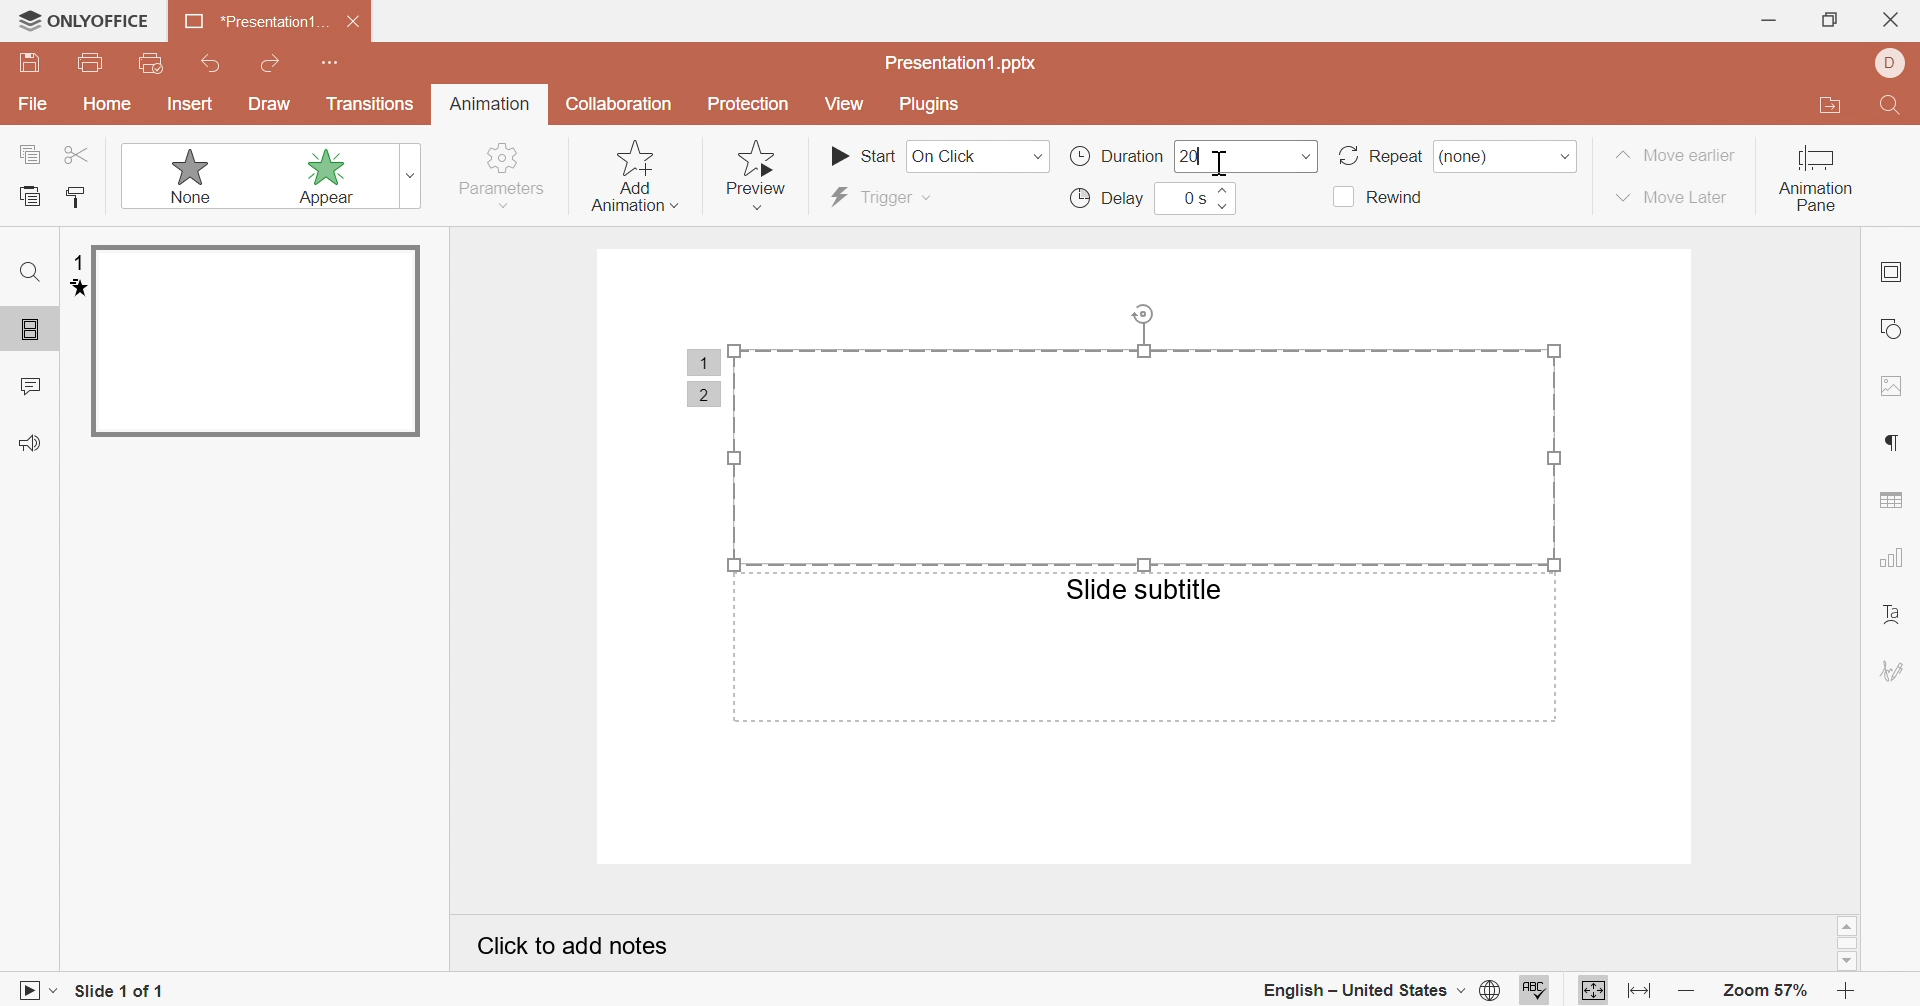 This screenshot has height=1006, width=1920. What do you see at coordinates (369, 105) in the screenshot?
I see `transitions` at bounding box center [369, 105].